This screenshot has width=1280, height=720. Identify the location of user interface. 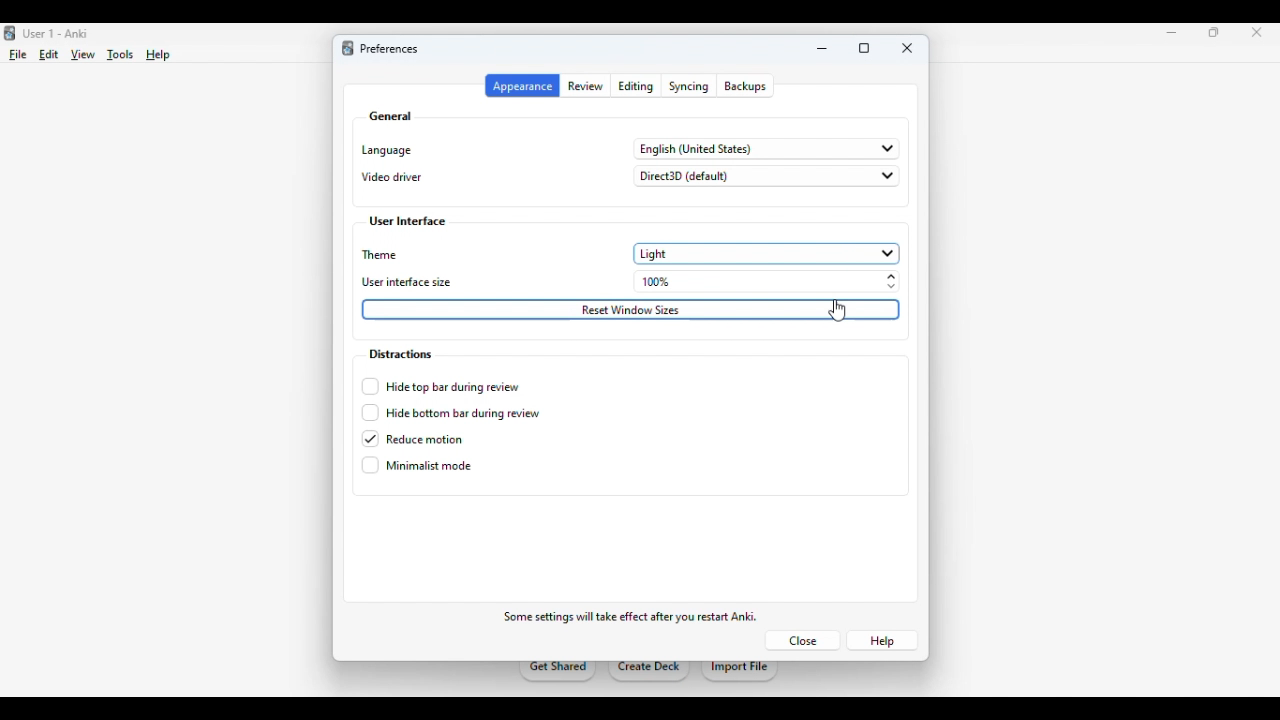
(408, 222).